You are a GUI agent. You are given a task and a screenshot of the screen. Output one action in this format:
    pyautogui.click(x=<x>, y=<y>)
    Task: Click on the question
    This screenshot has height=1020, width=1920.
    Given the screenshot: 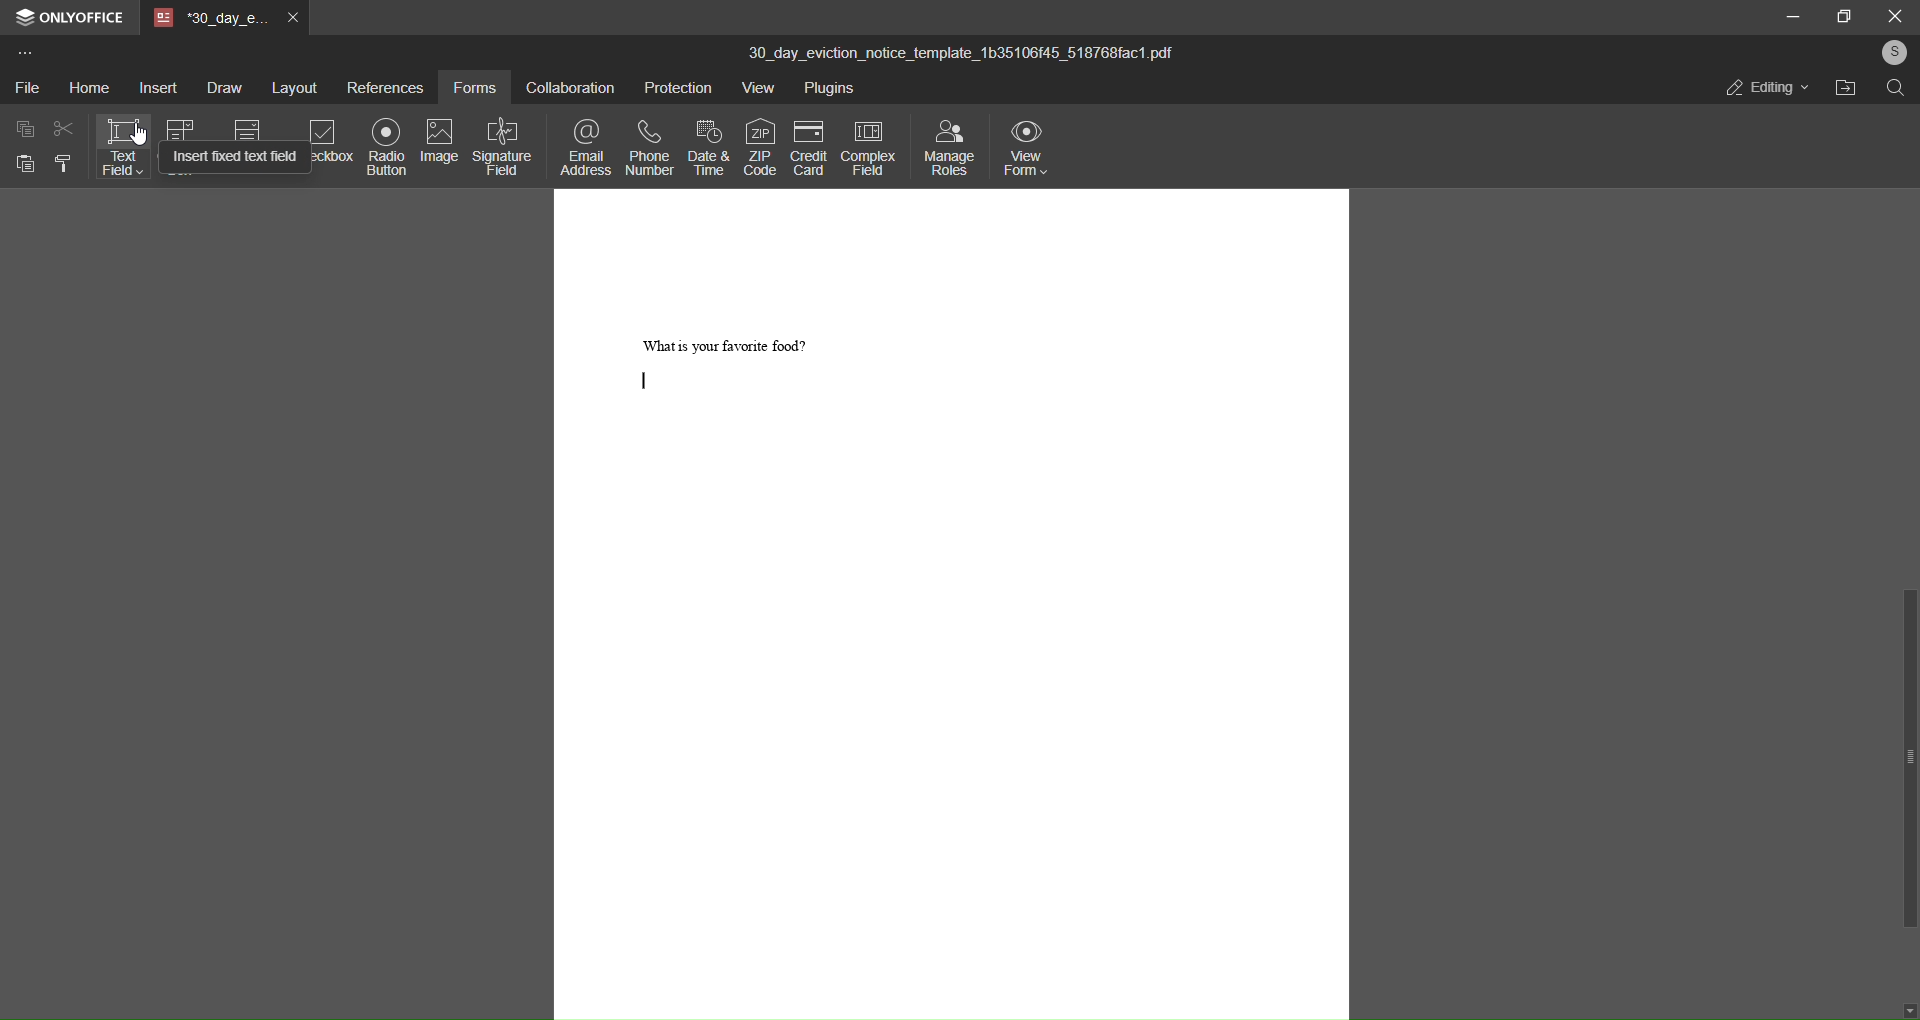 What is the action you would take?
    pyautogui.click(x=727, y=342)
    